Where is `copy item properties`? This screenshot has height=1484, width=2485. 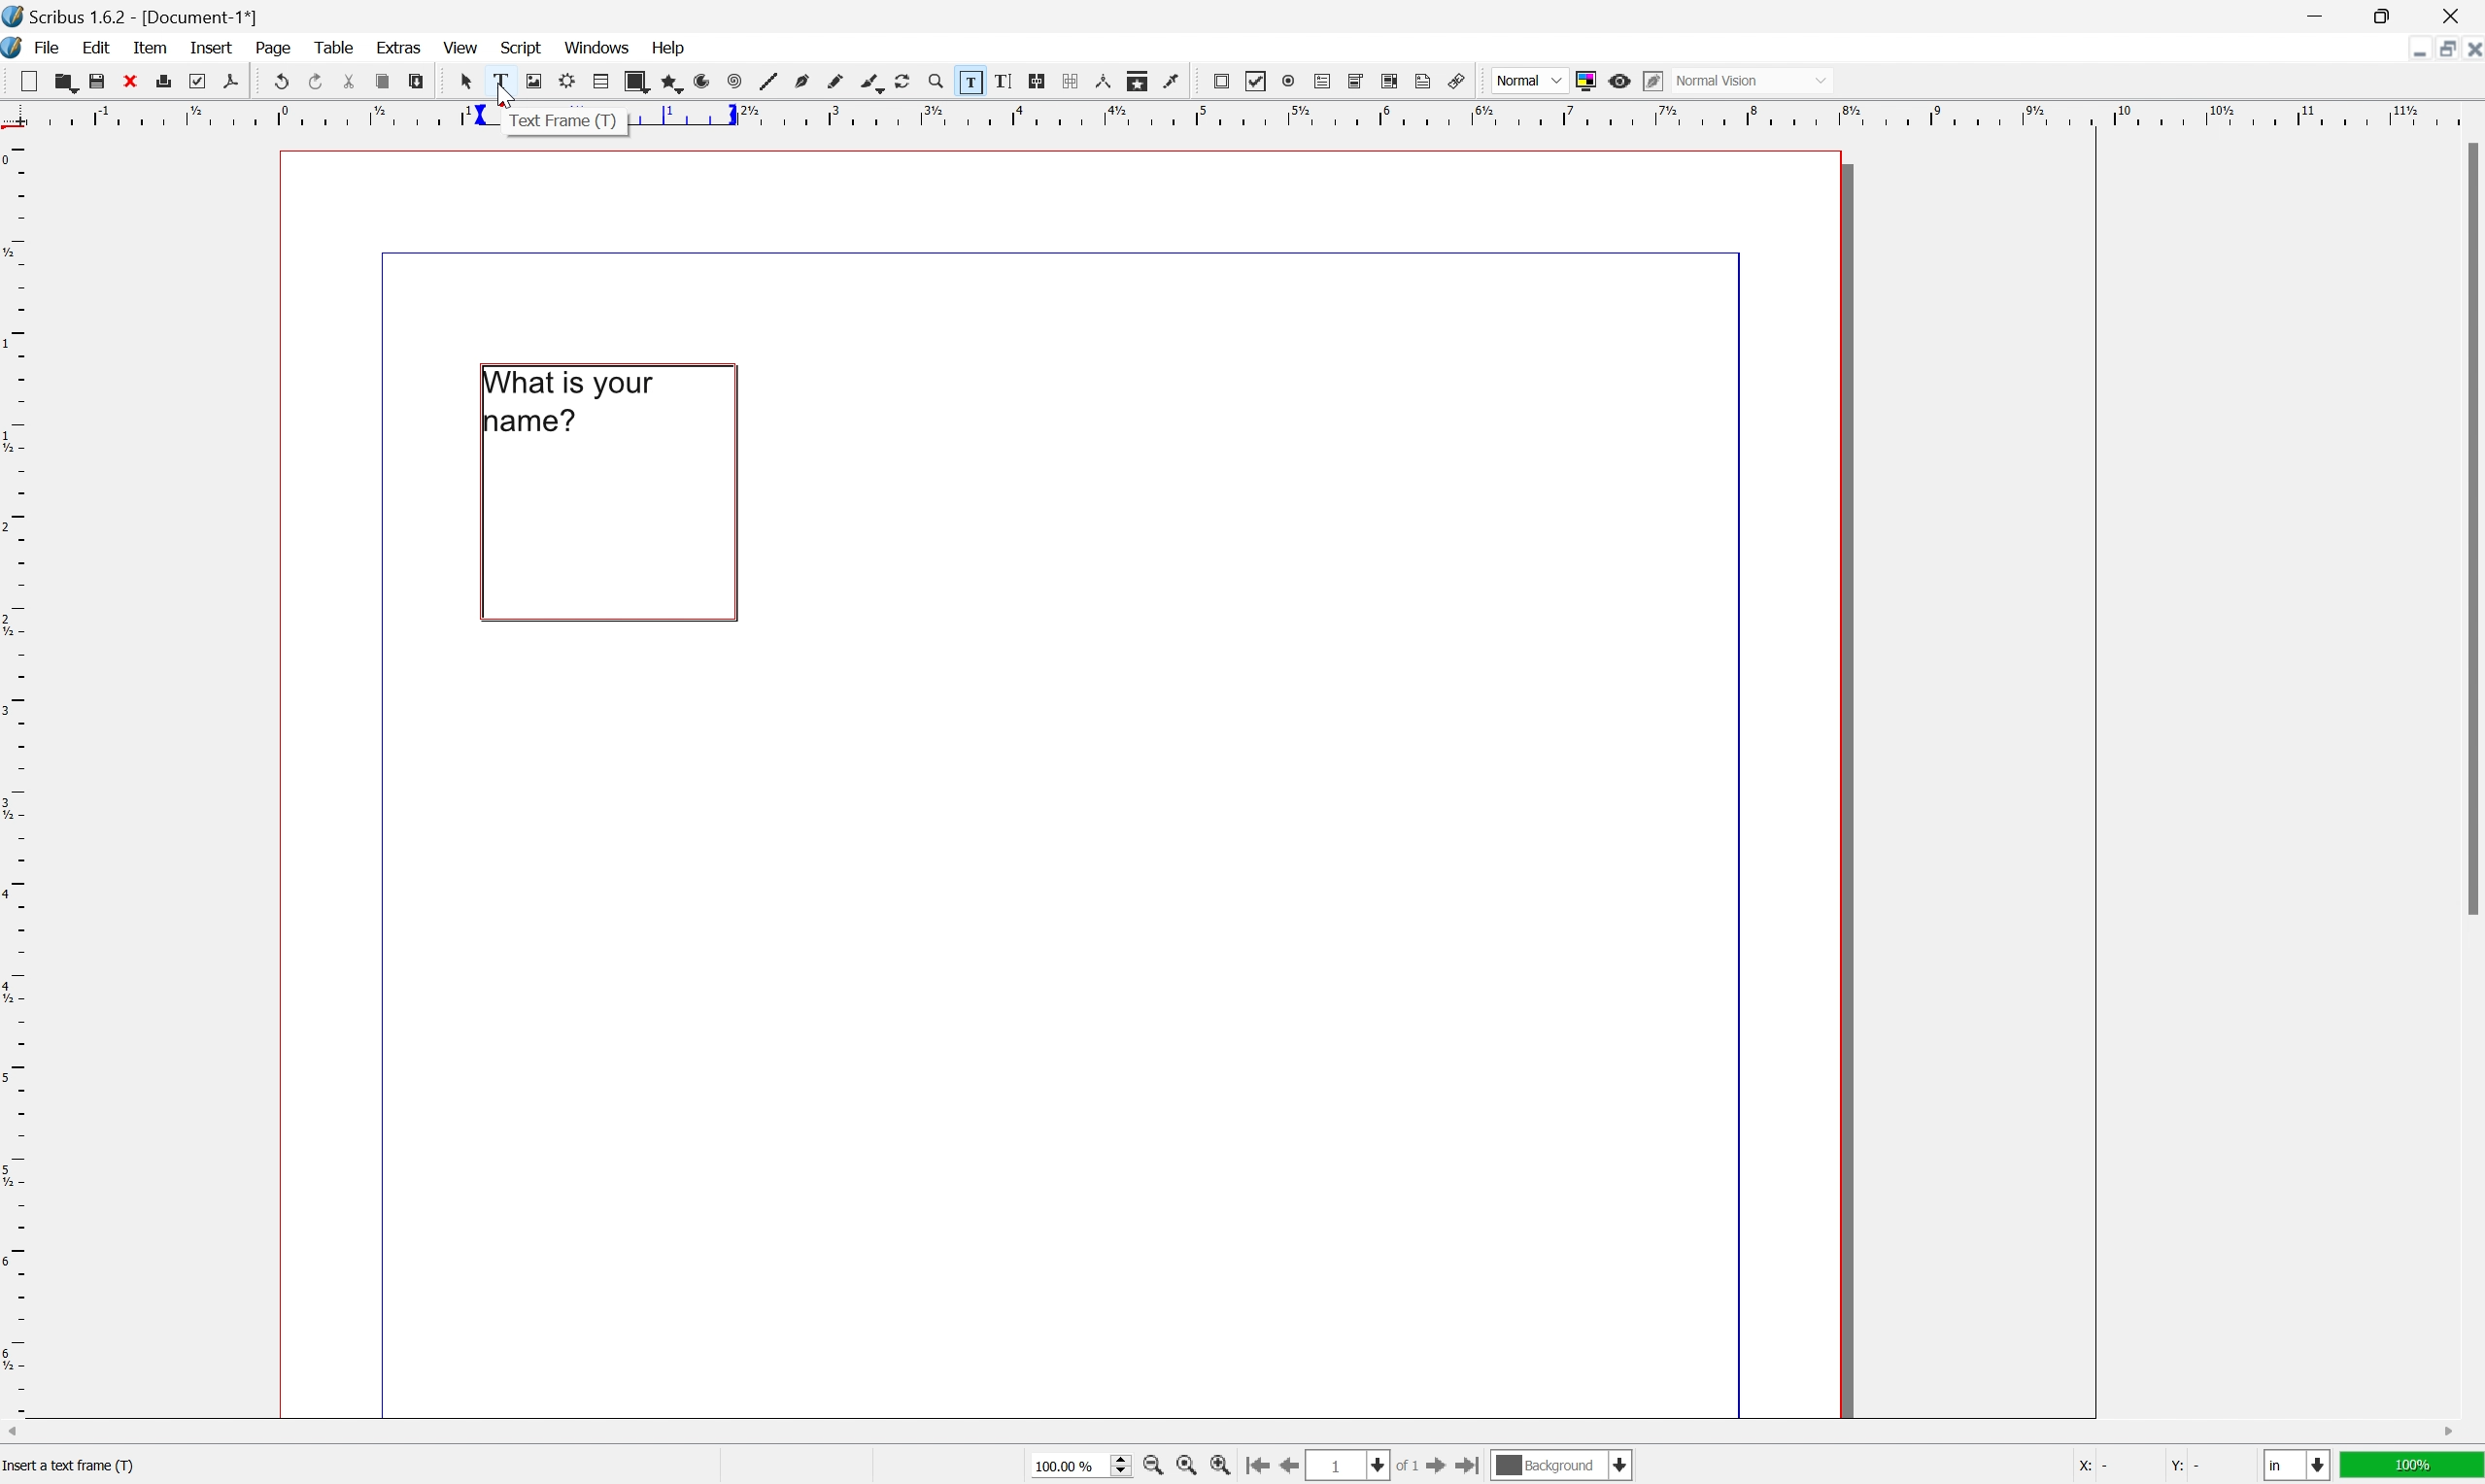
copy item properties is located at coordinates (1136, 81).